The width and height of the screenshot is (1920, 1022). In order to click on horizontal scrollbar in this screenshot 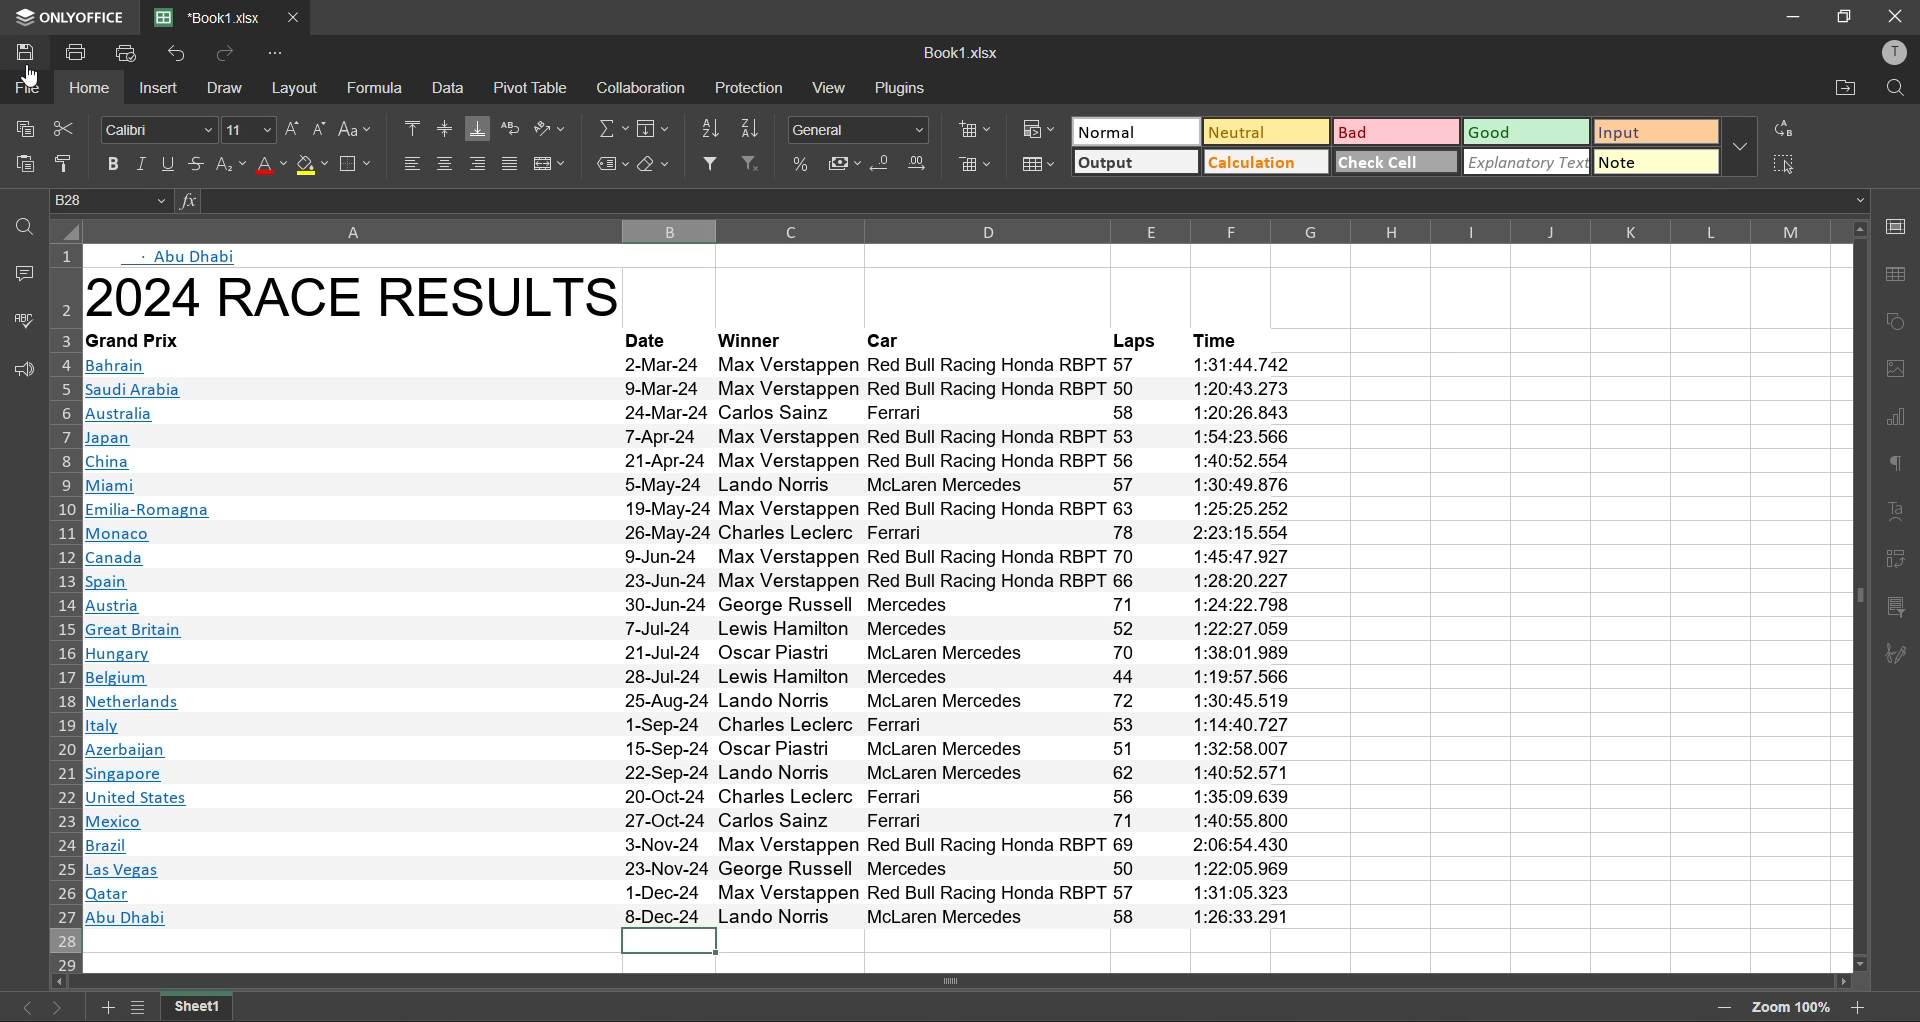, I will do `click(955, 980)`.